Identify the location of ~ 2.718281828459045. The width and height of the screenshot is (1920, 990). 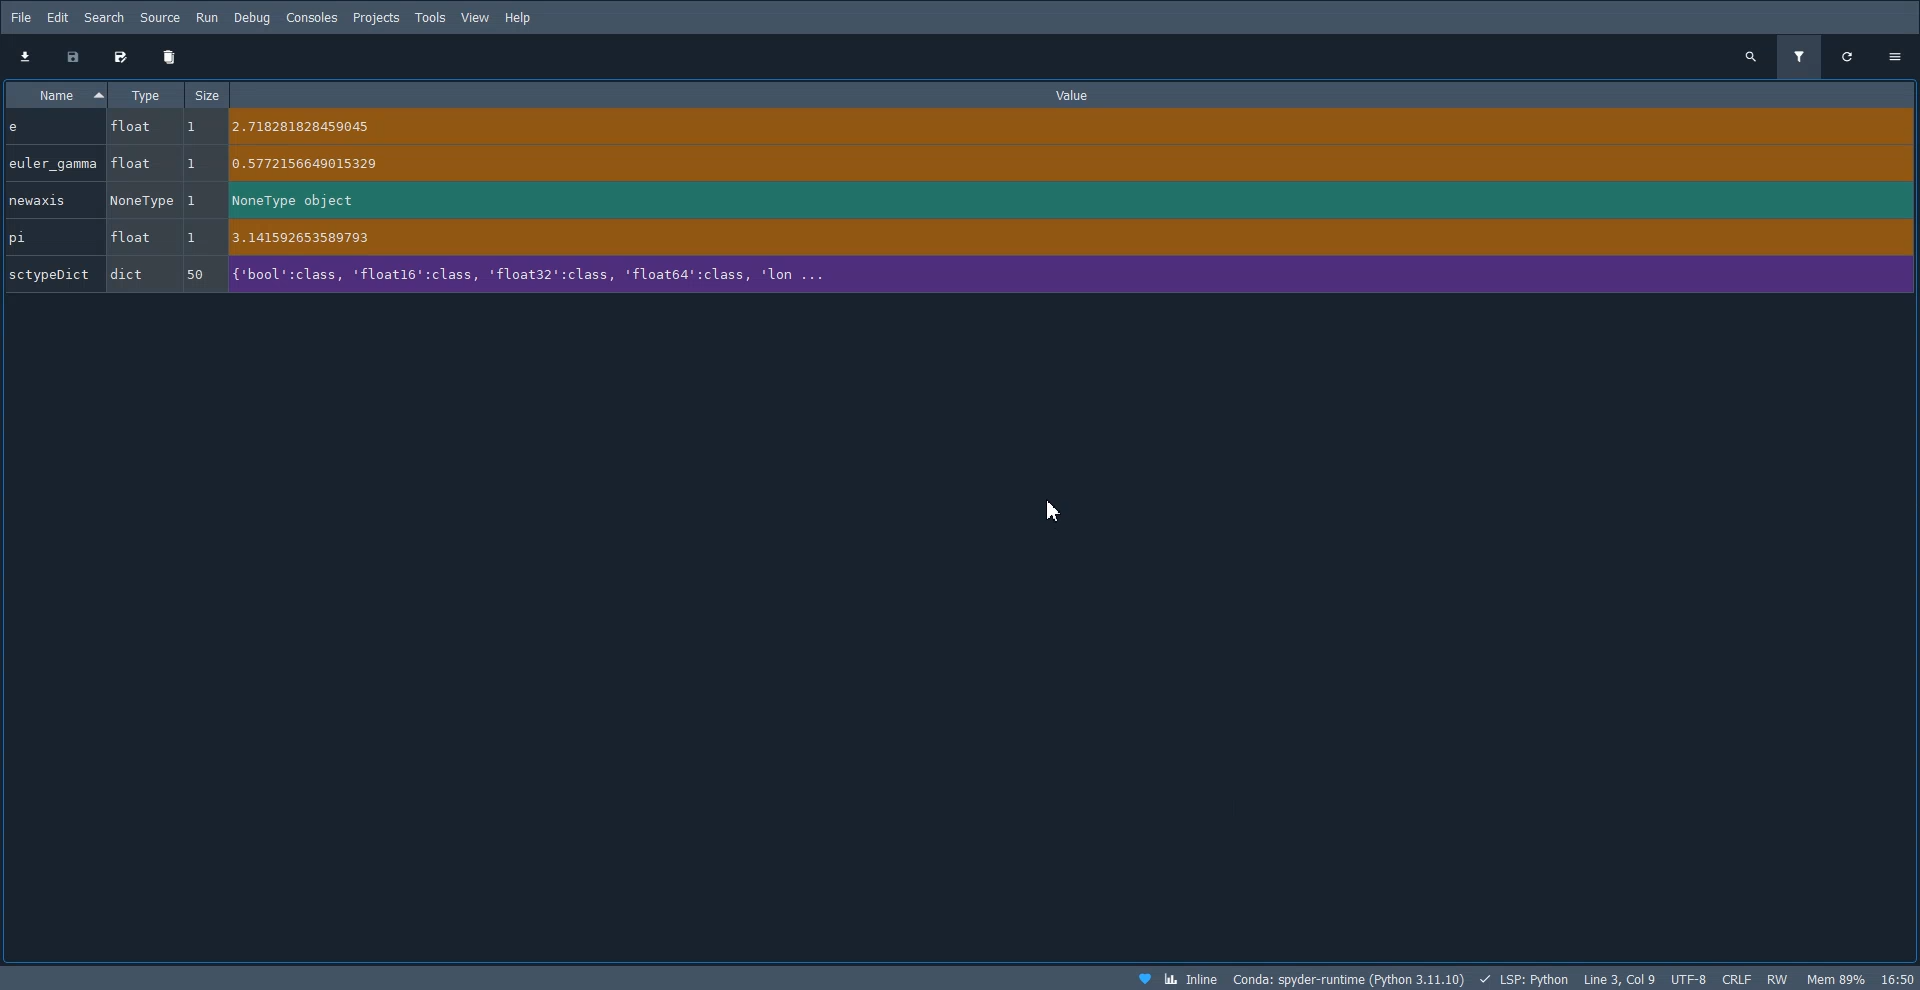
(309, 125).